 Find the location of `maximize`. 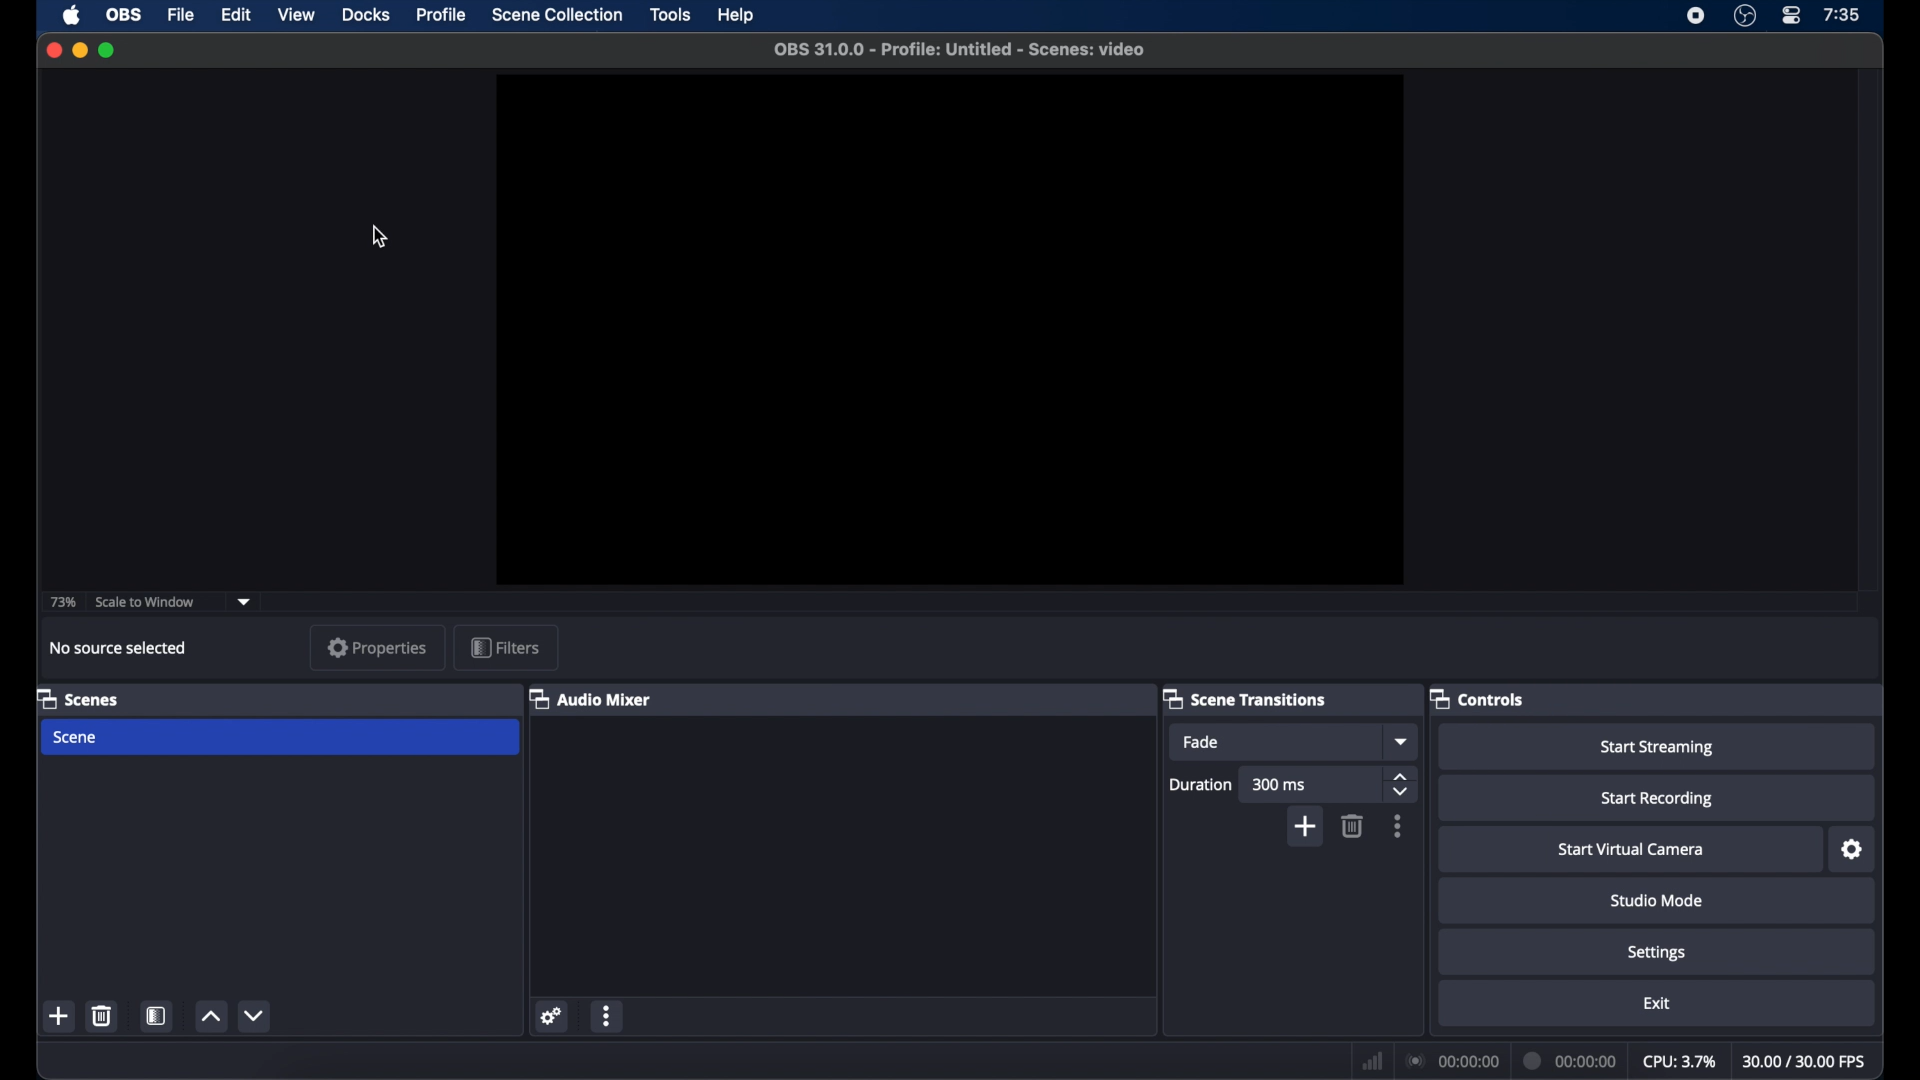

maximize is located at coordinates (110, 50).